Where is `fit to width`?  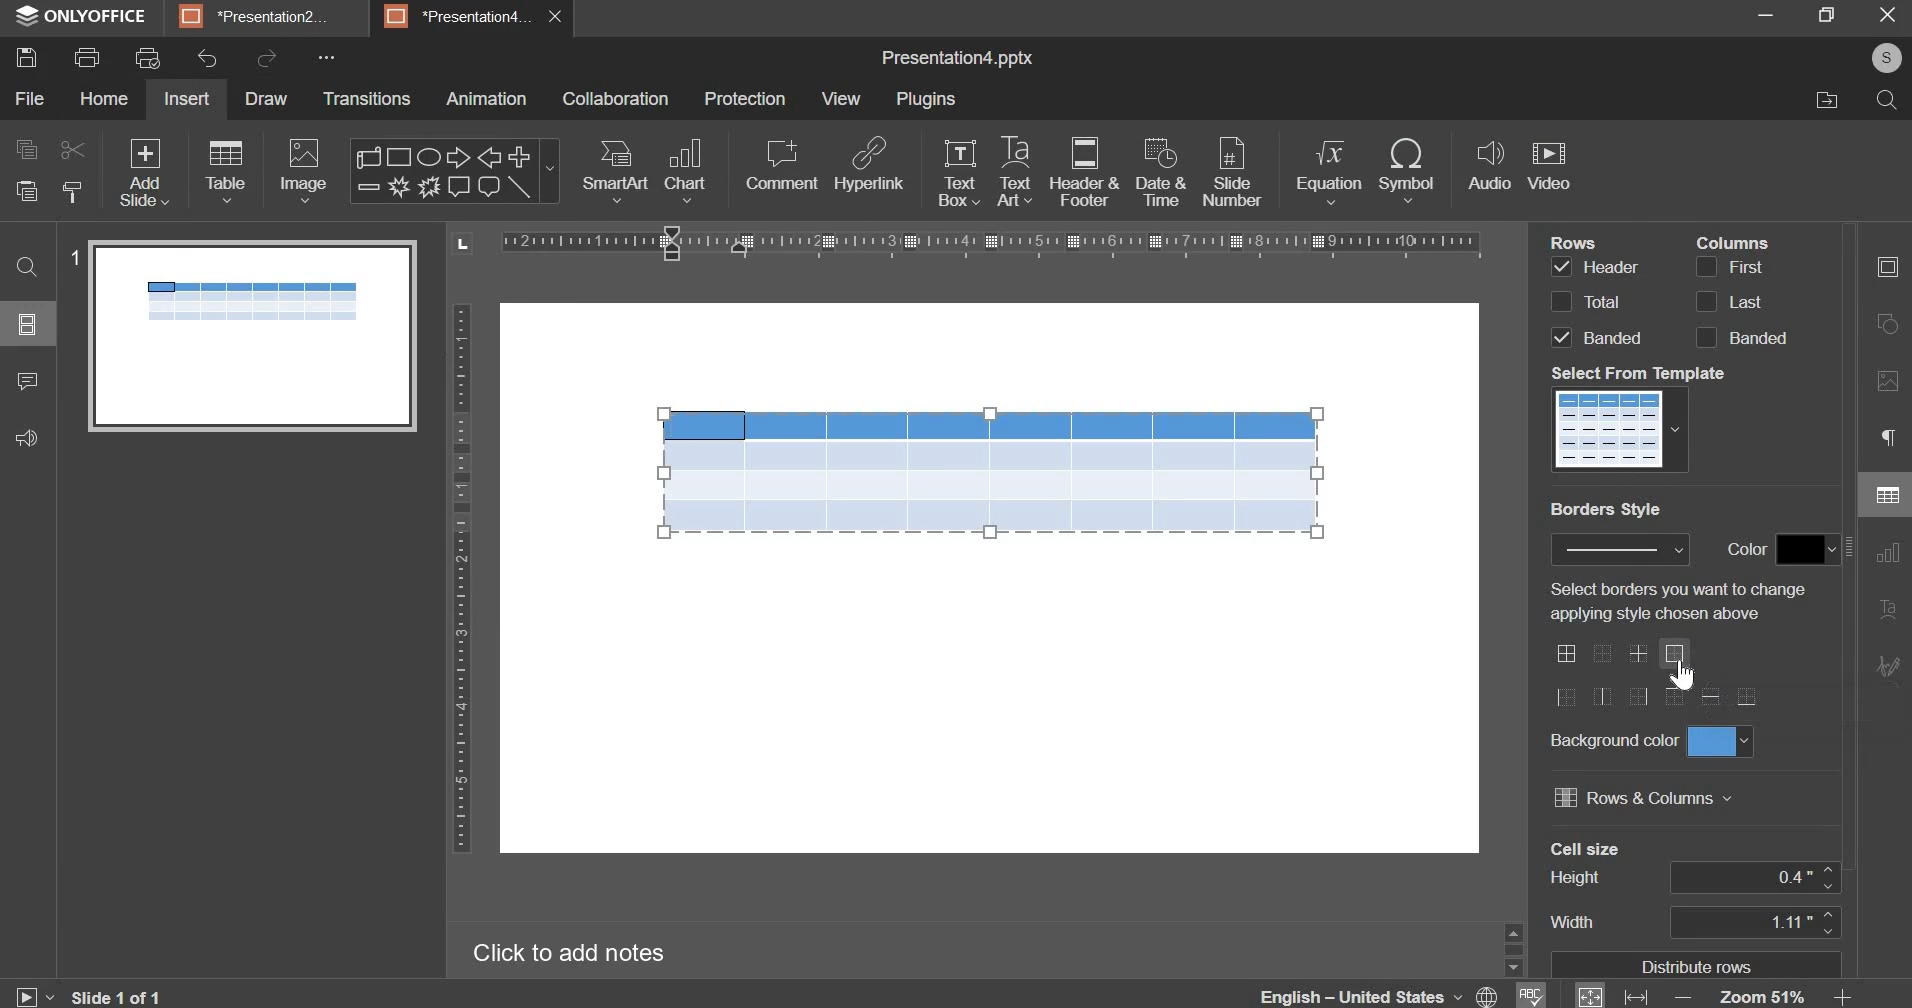 fit to width is located at coordinates (1639, 996).